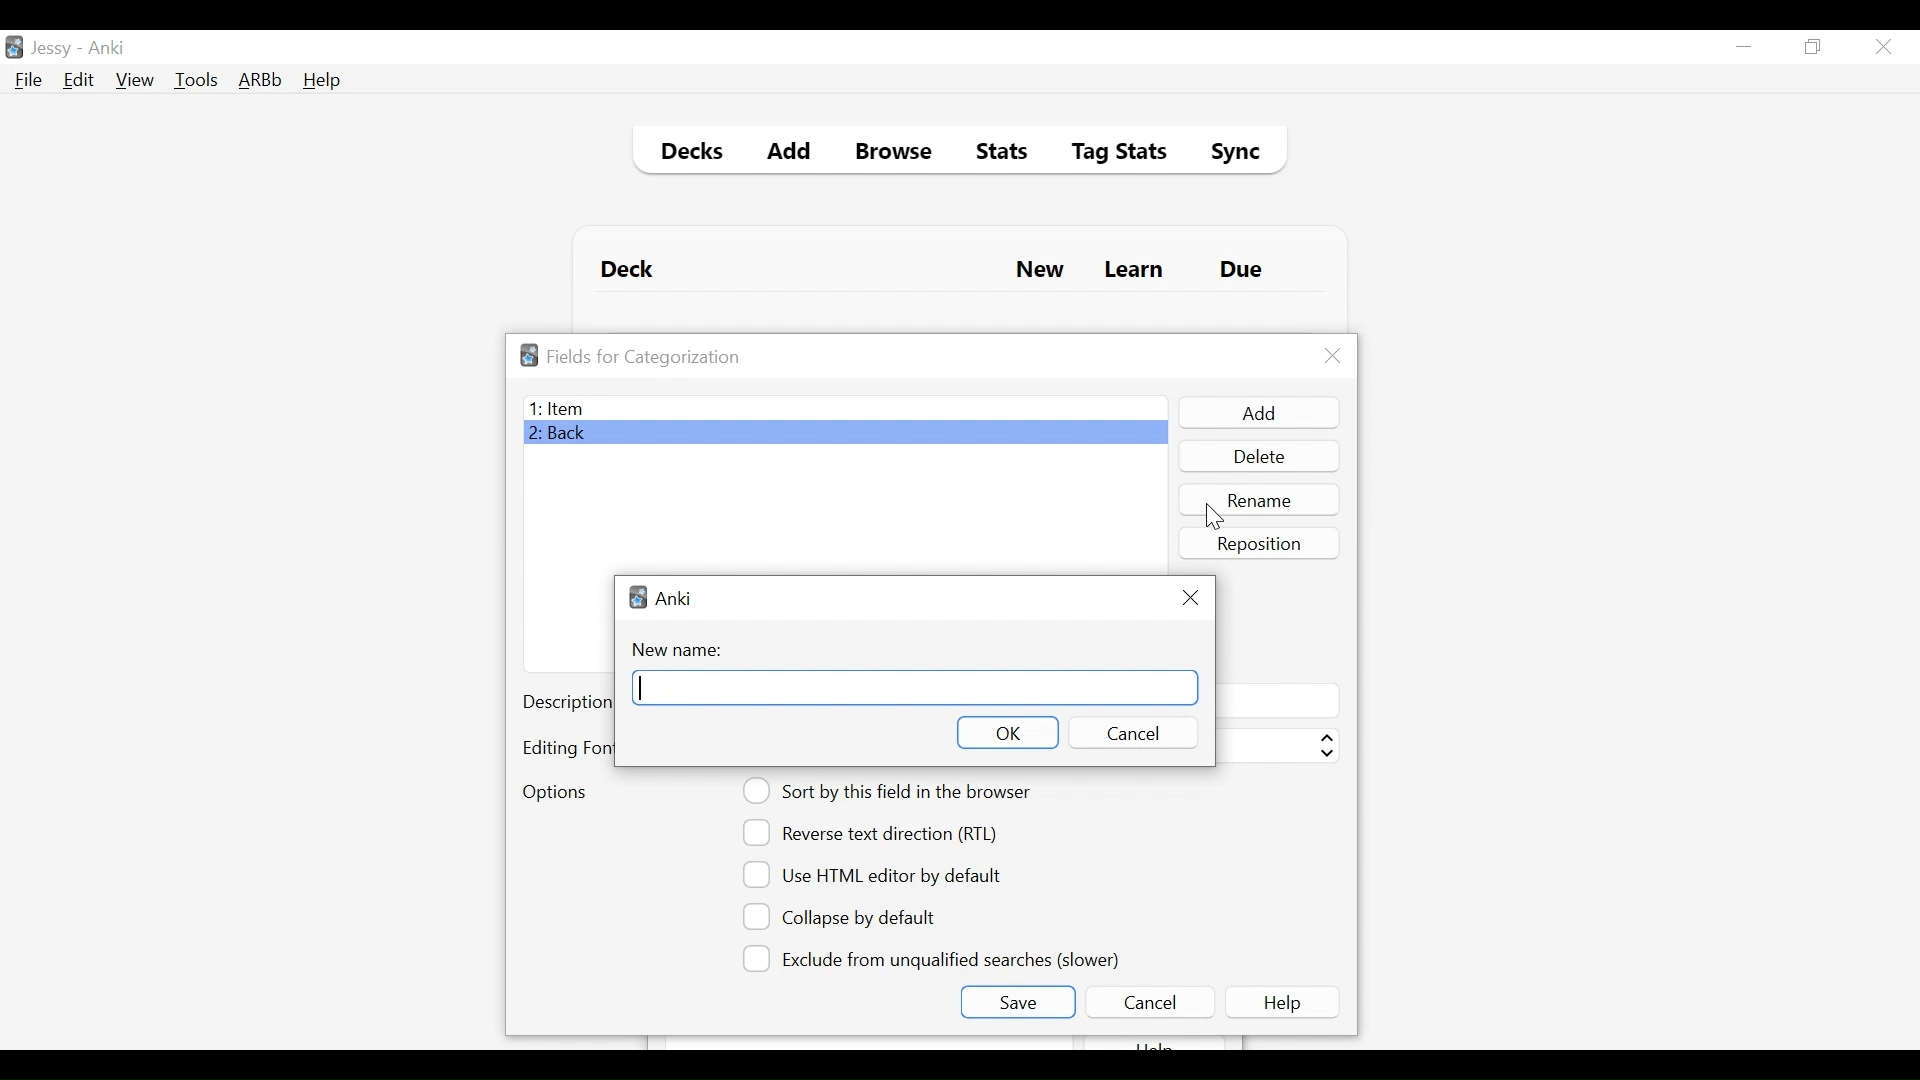 The width and height of the screenshot is (1920, 1080). I want to click on Help, so click(321, 82).